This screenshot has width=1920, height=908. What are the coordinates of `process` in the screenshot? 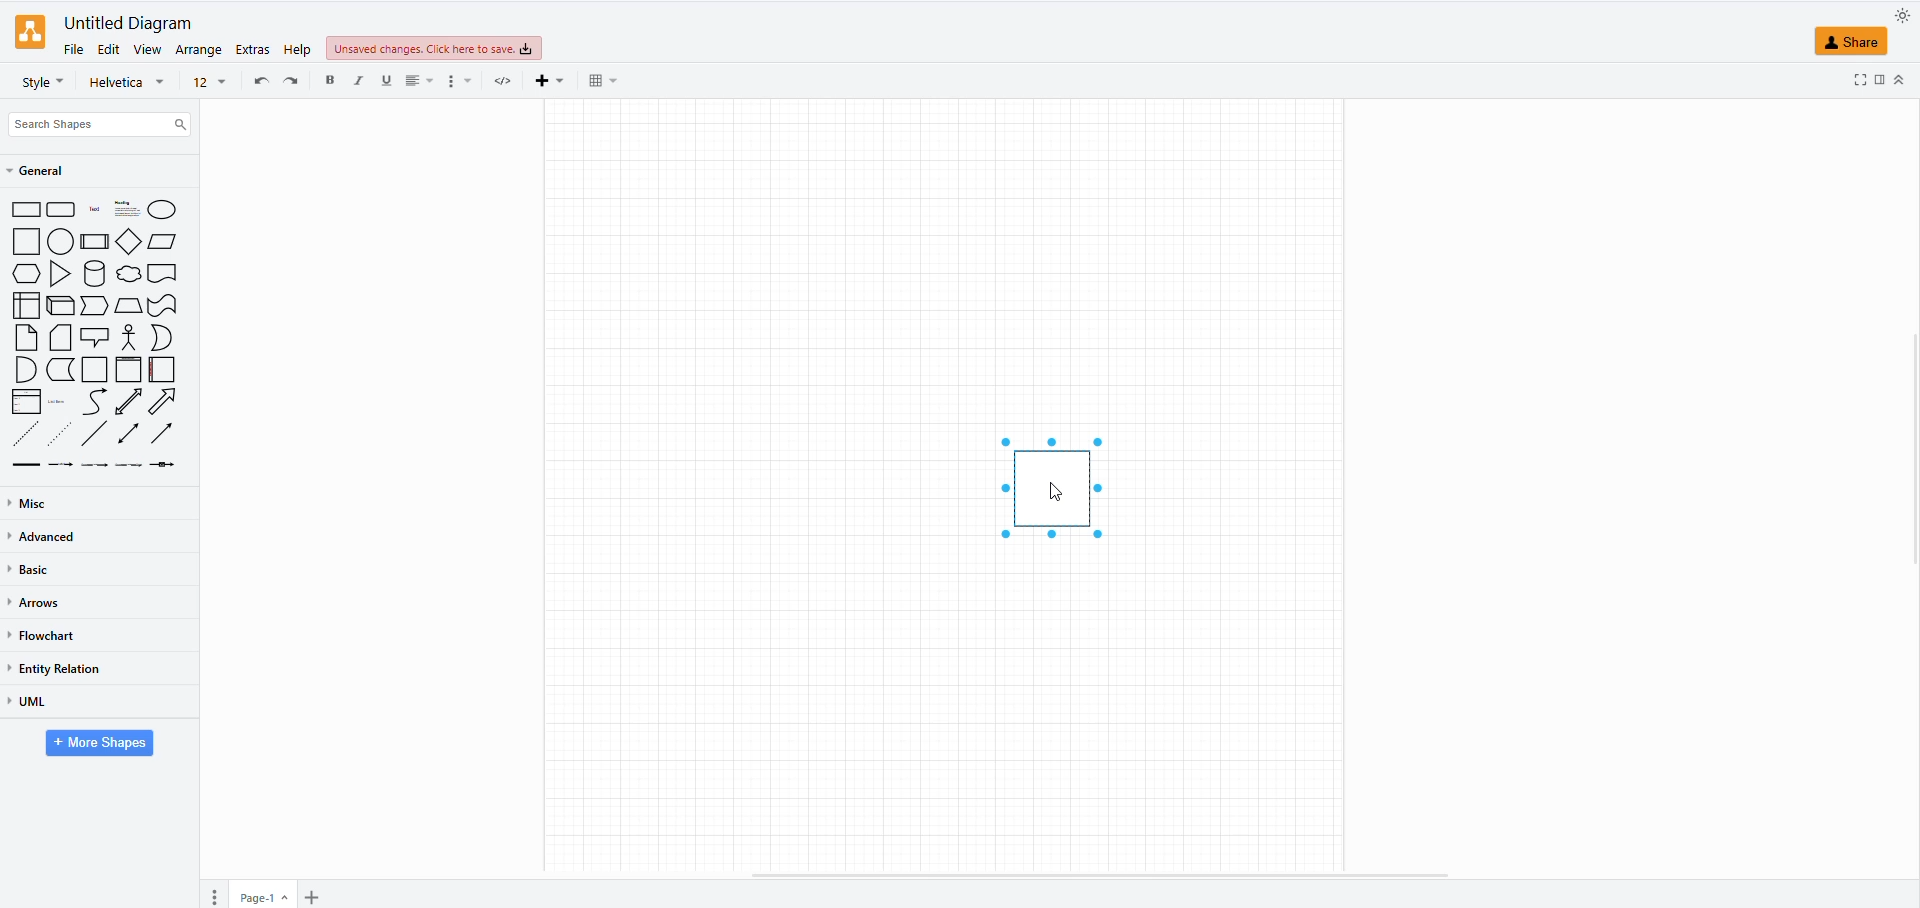 It's located at (94, 241).